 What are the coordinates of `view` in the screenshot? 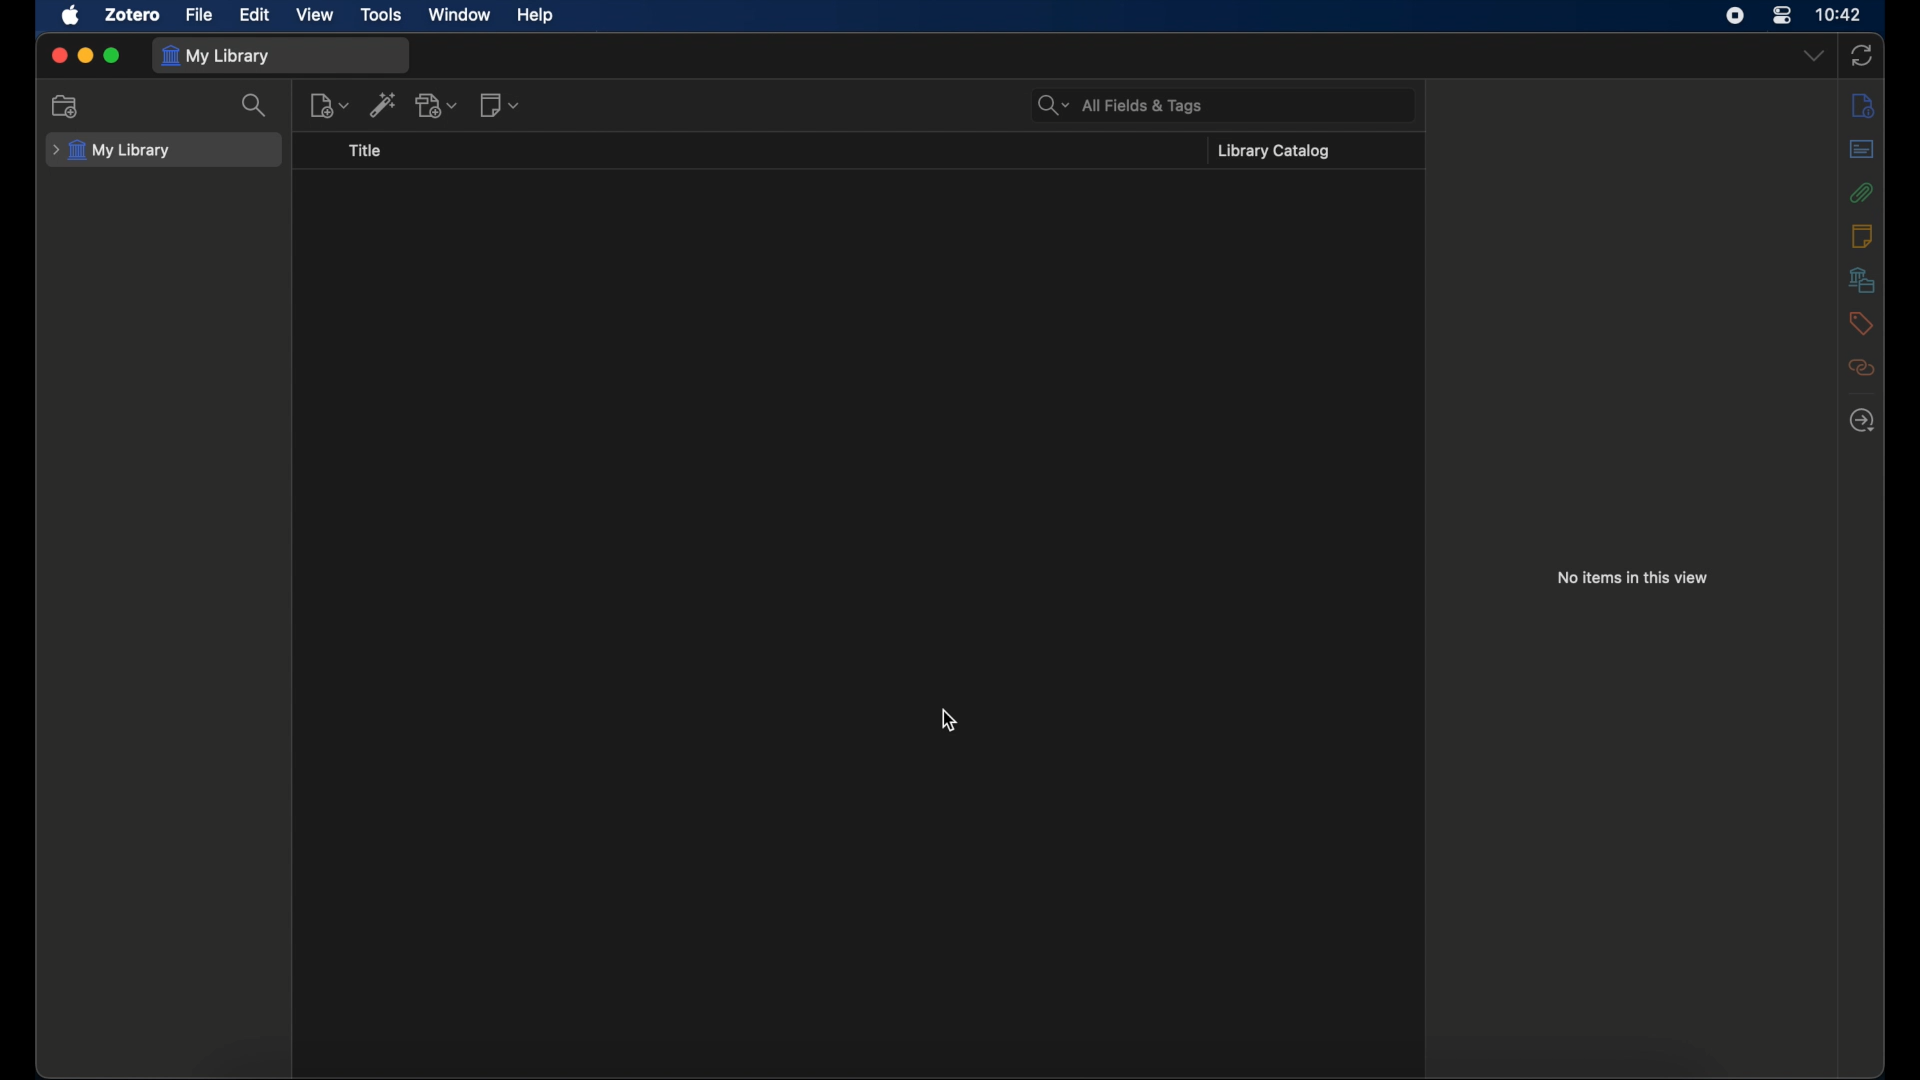 It's located at (314, 14).